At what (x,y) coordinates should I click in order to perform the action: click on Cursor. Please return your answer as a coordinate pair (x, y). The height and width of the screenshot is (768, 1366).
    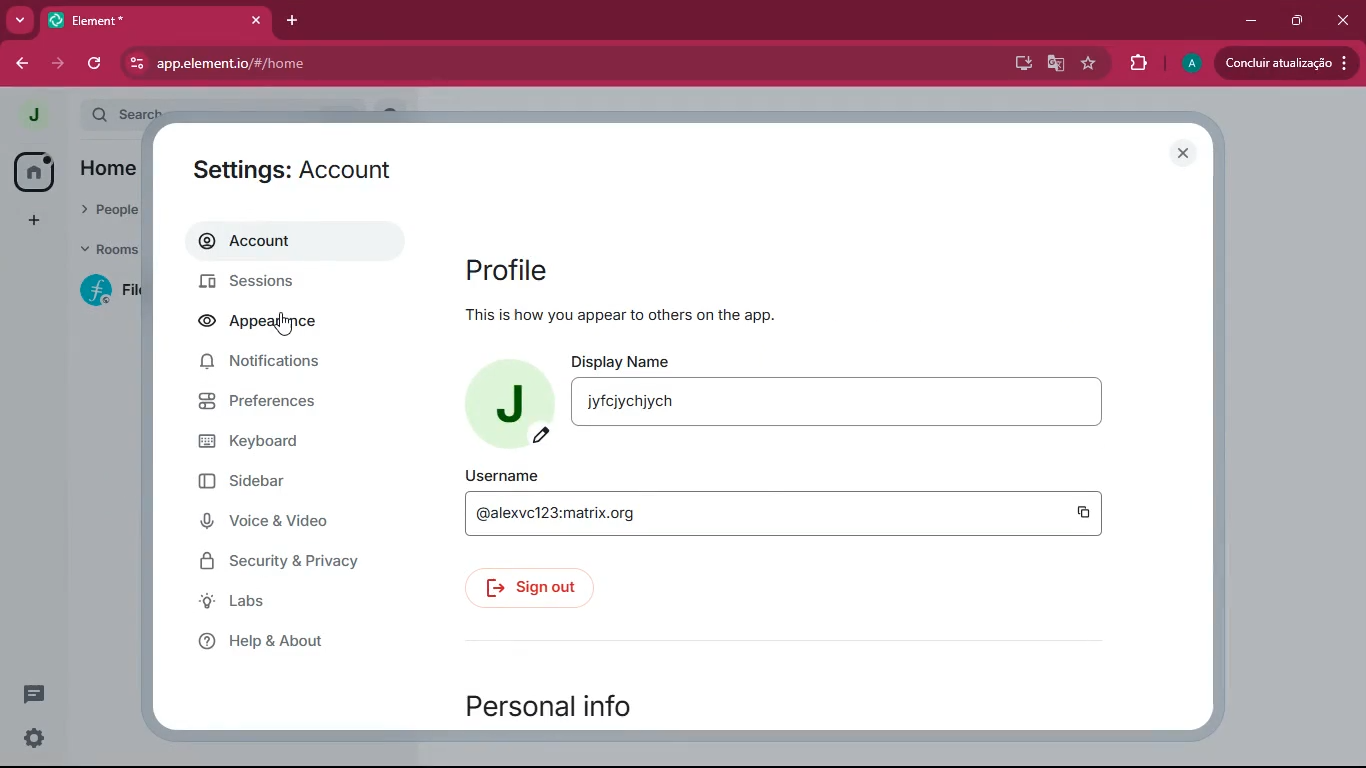
    Looking at the image, I should click on (288, 326).